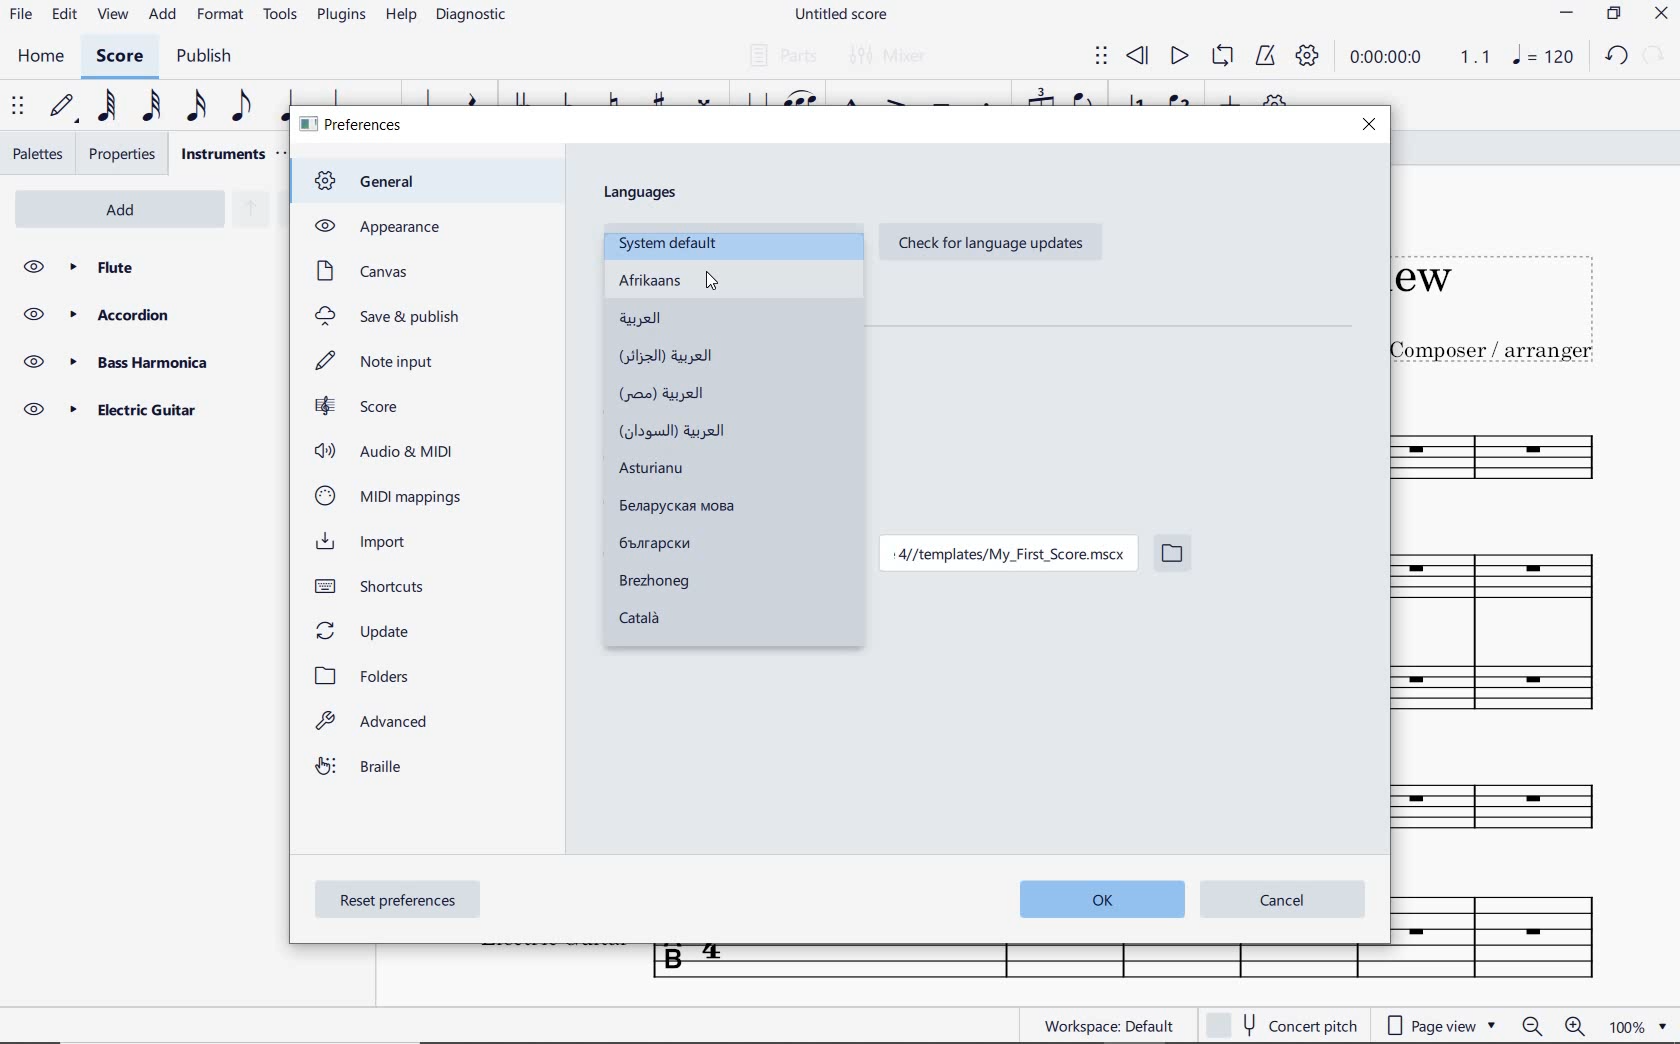 This screenshot has height=1044, width=1680. What do you see at coordinates (1440, 1025) in the screenshot?
I see `page view` at bounding box center [1440, 1025].